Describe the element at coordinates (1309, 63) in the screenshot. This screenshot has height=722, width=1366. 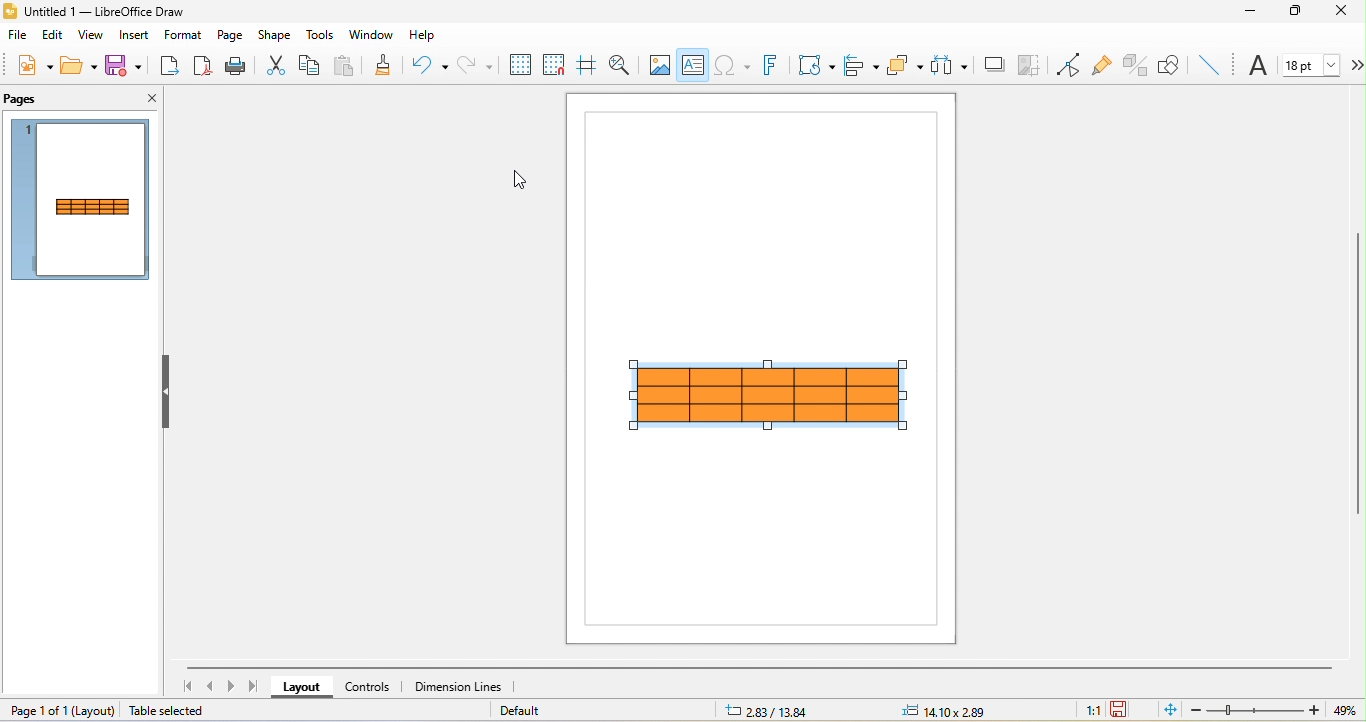
I see `font size` at that location.